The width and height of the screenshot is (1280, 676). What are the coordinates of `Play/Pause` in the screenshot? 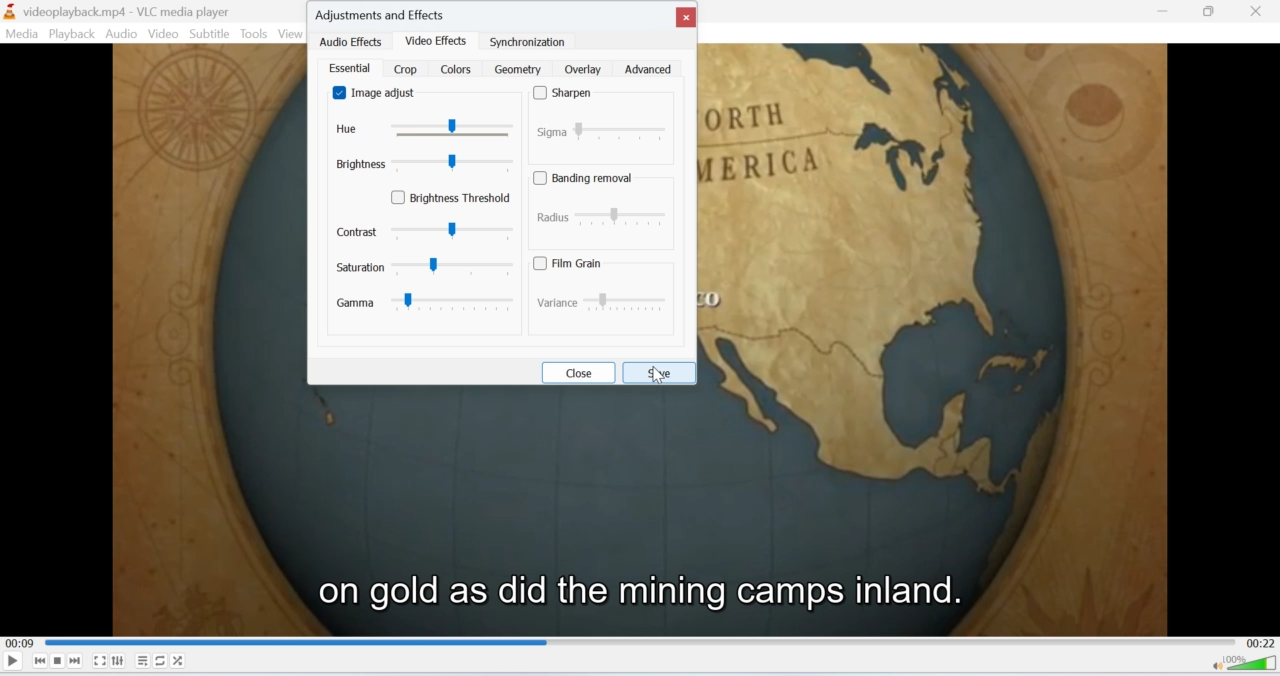 It's located at (13, 660).